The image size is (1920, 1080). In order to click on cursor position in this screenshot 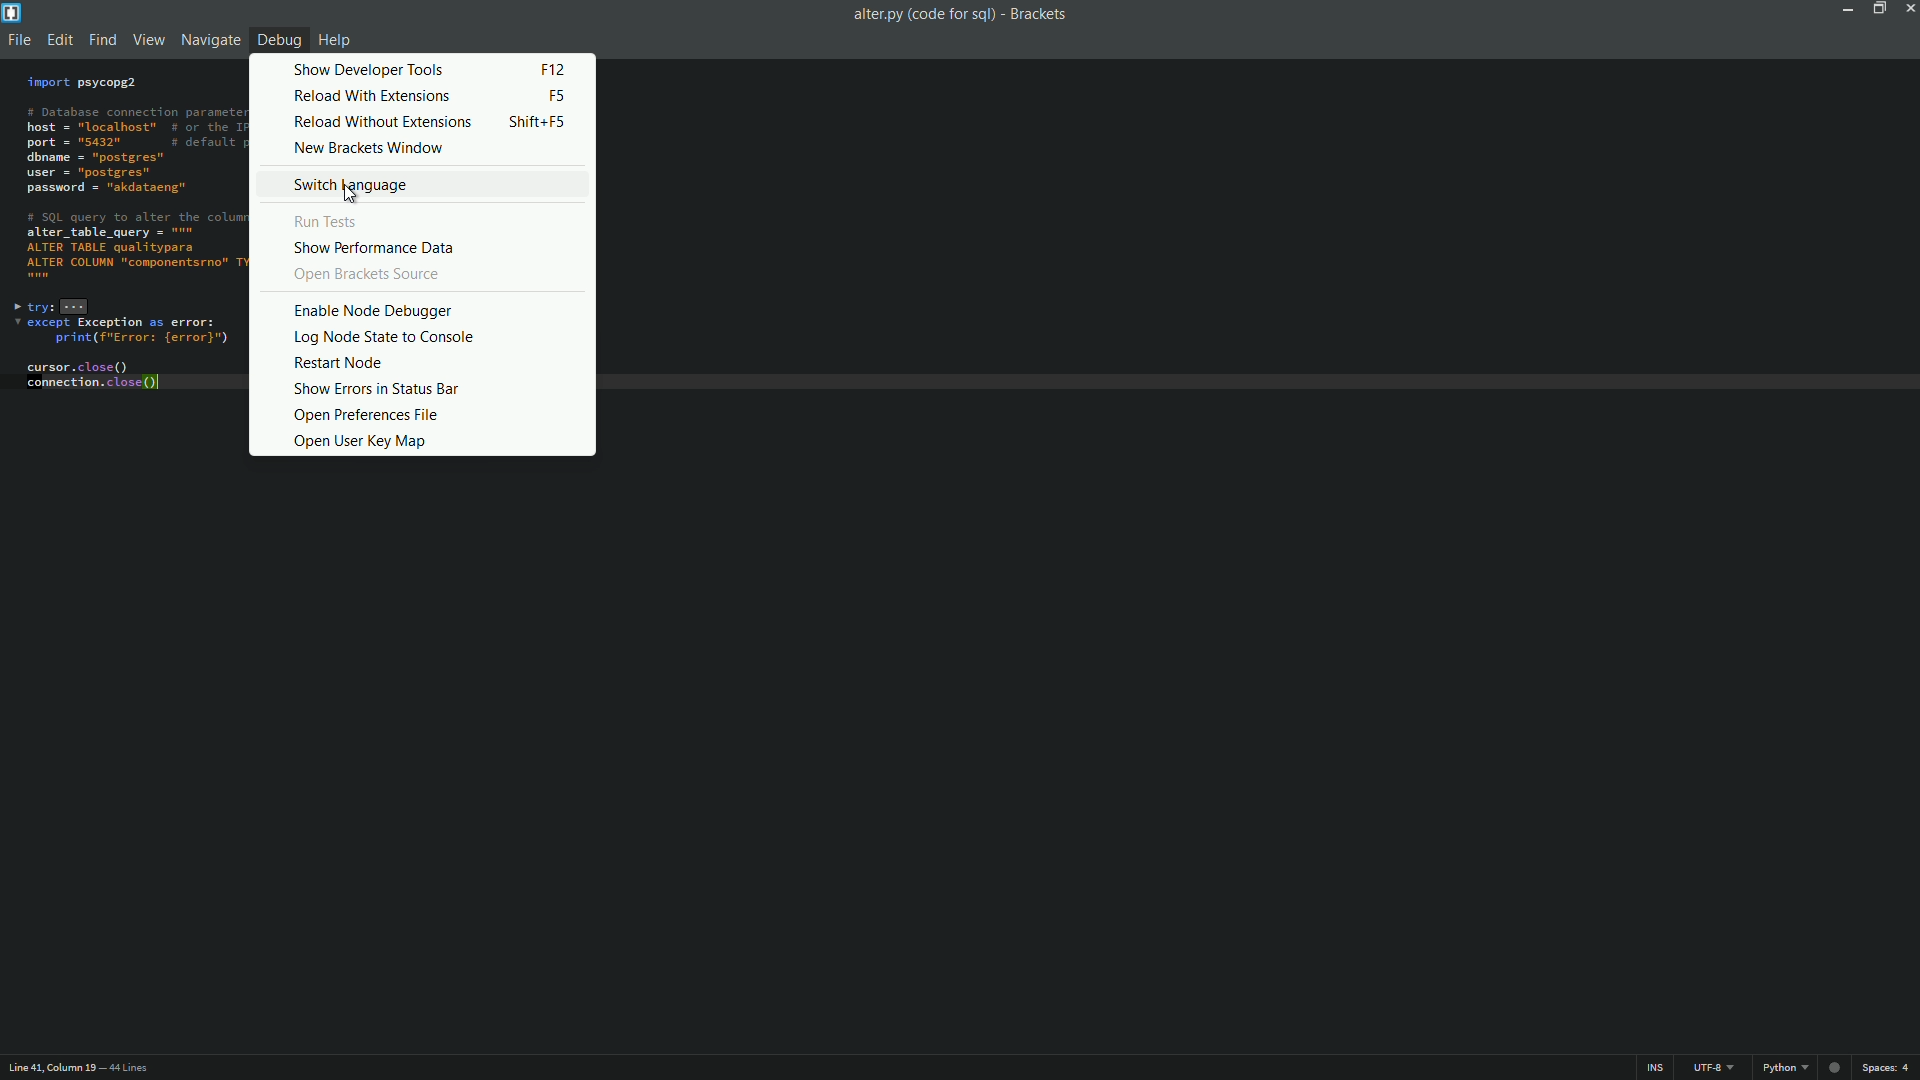, I will do `click(48, 1068)`.